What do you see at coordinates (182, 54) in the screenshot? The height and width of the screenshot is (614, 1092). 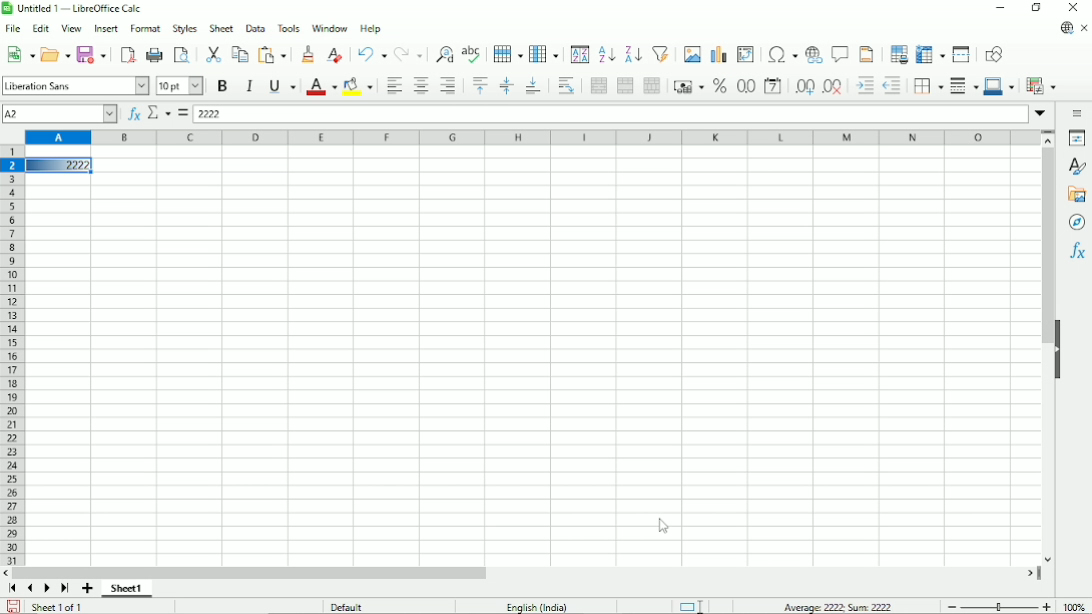 I see `Toggle print preview` at bounding box center [182, 54].